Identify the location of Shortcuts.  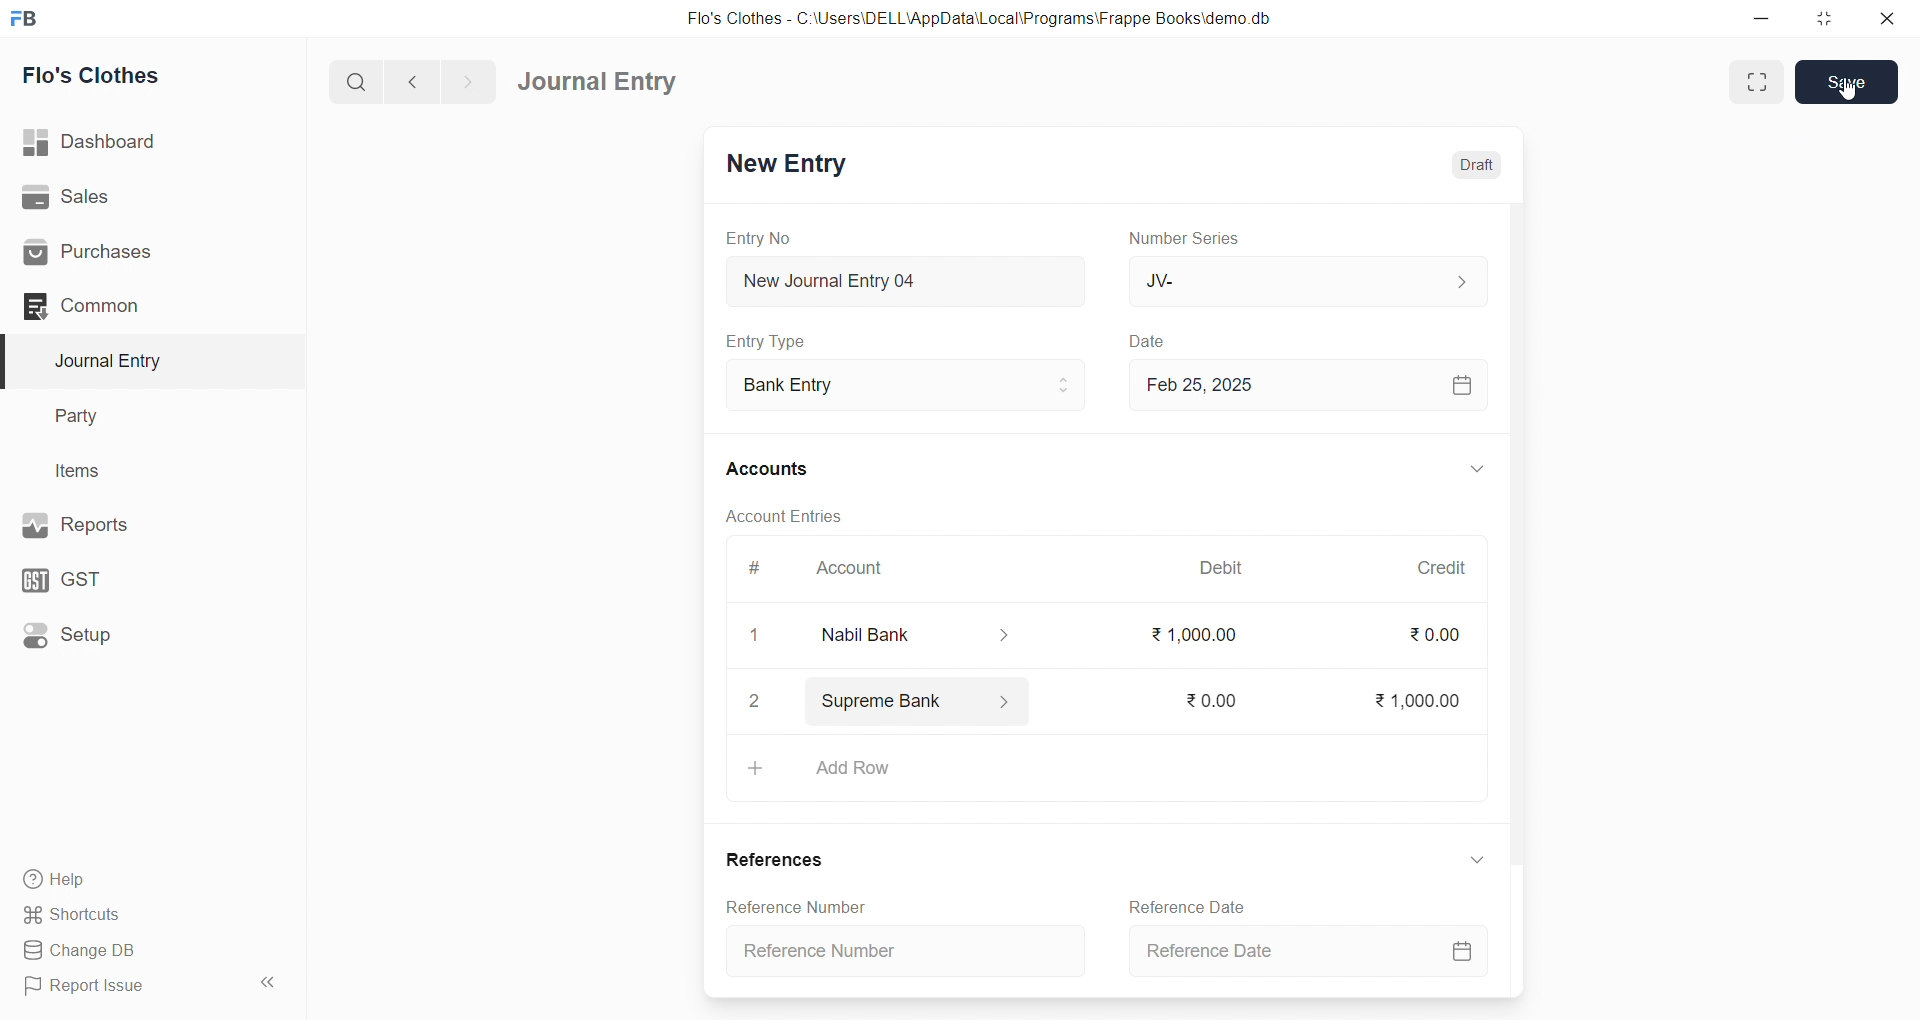
(146, 913).